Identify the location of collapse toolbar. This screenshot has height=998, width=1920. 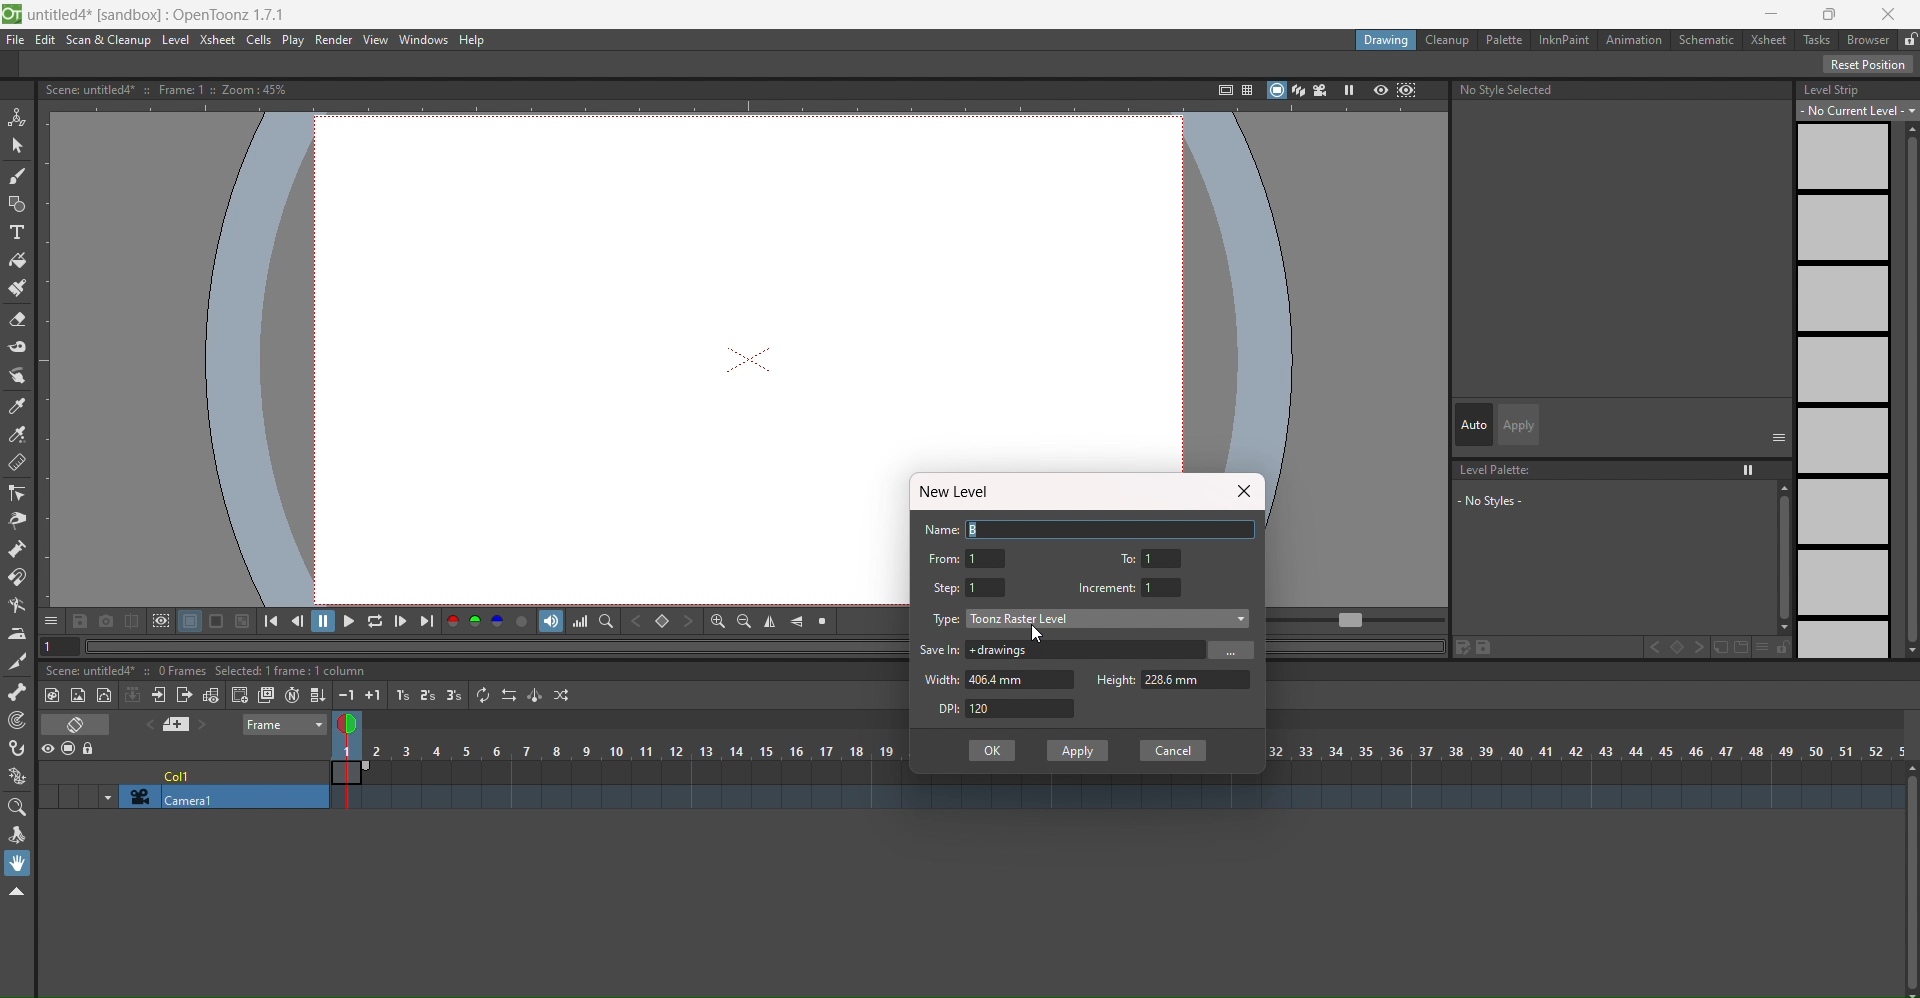
(17, 892).